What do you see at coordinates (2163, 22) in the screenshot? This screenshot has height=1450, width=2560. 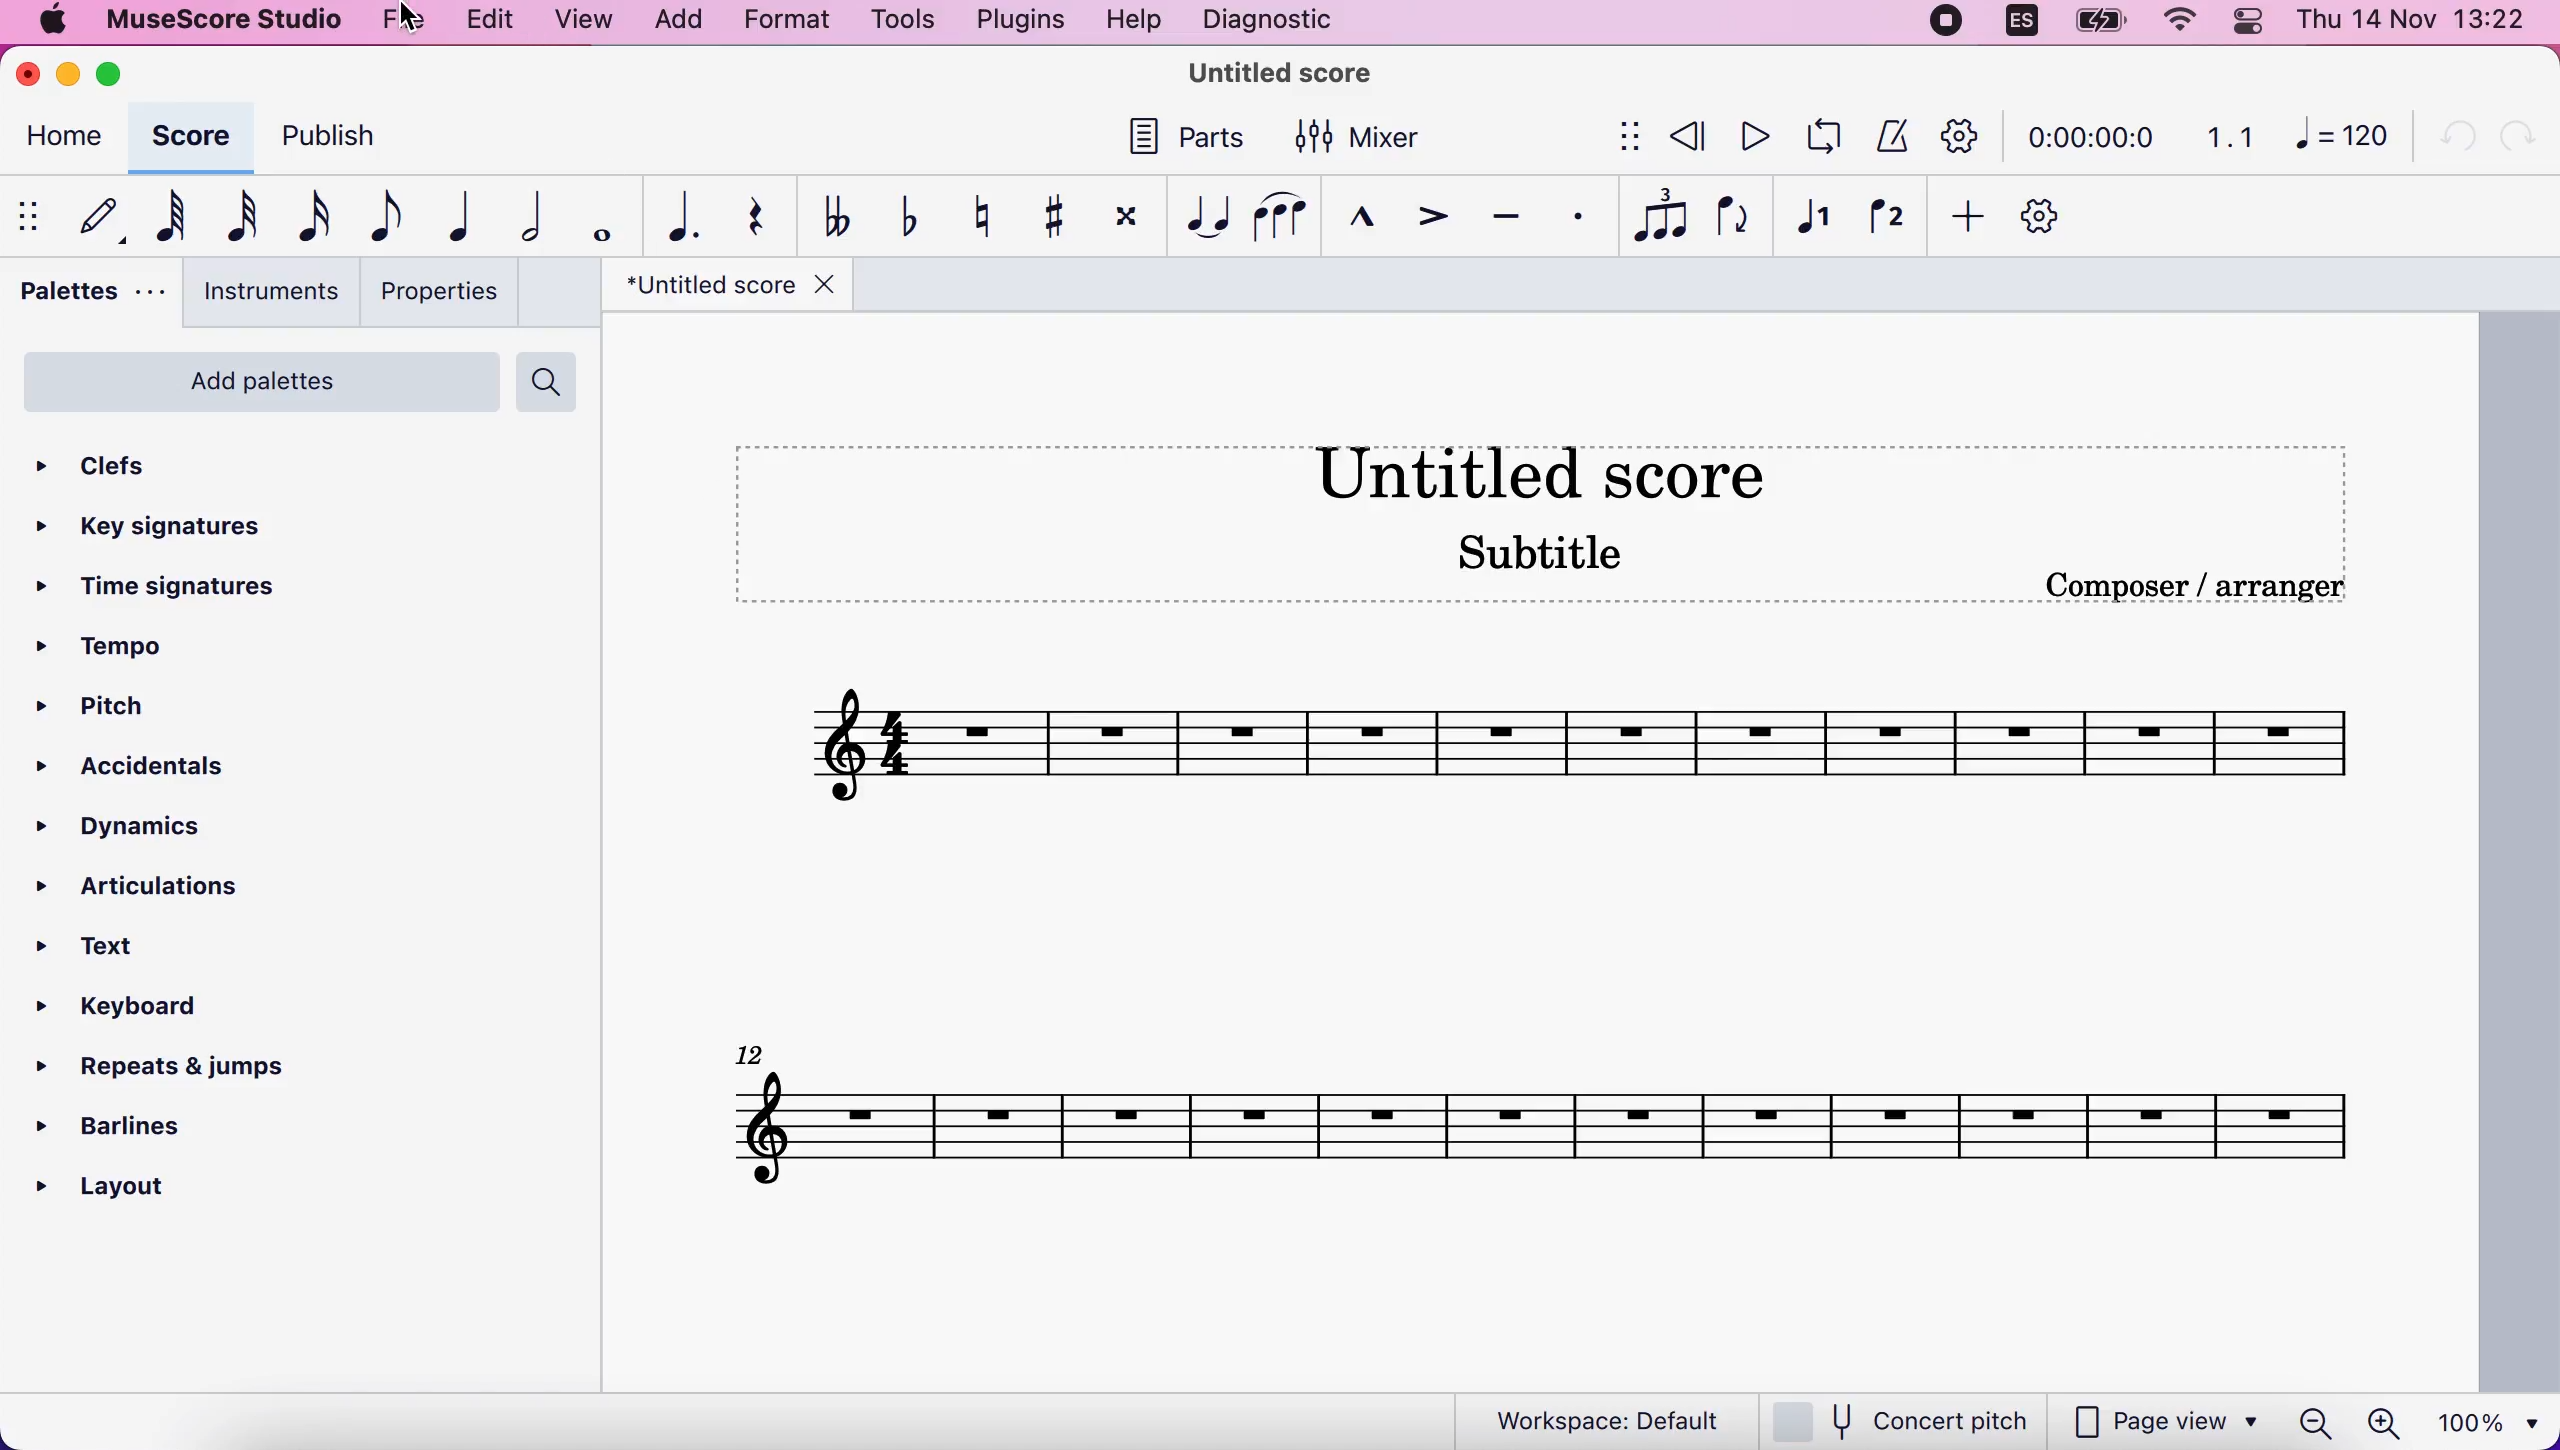 I see `wifi` at bounding box center [2163, 22].